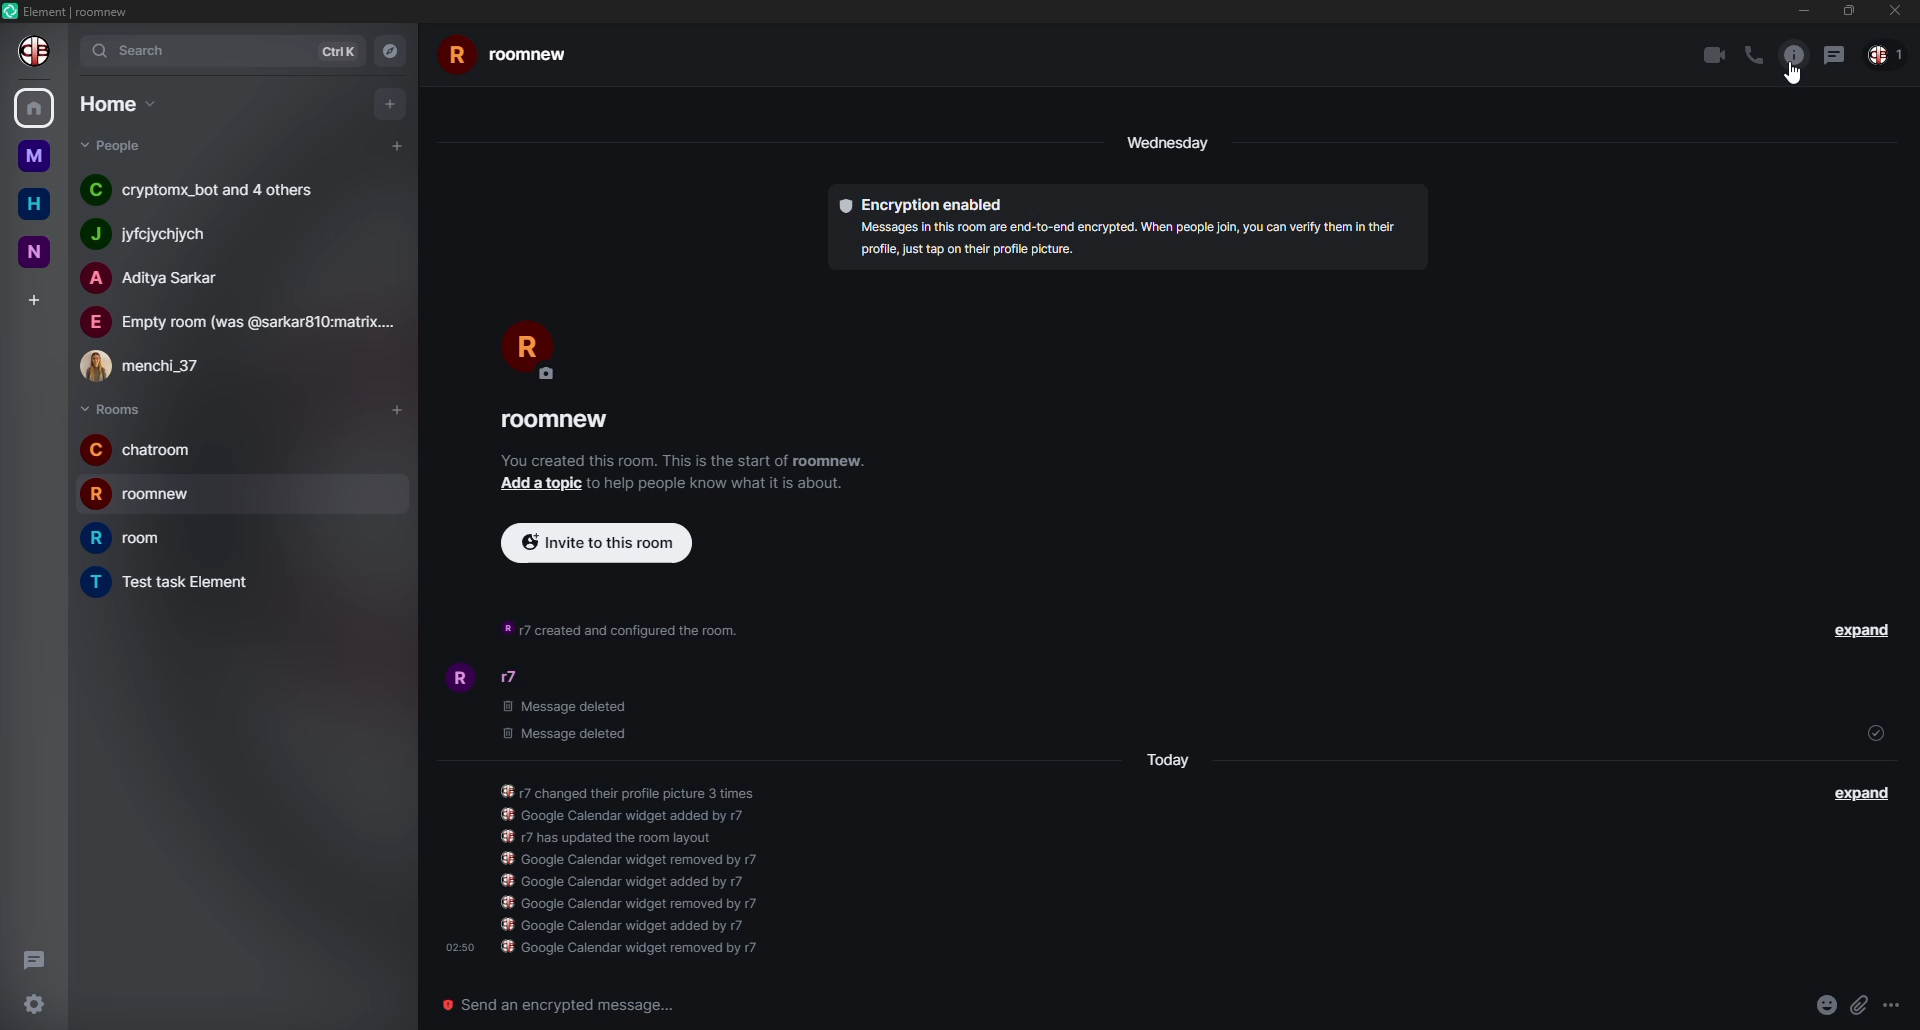 Image resolution: width=1920 pixels, height=1030 pixels. Describe the element at coordinates (1797, 11) in the screenshot. I see `min` at that location.